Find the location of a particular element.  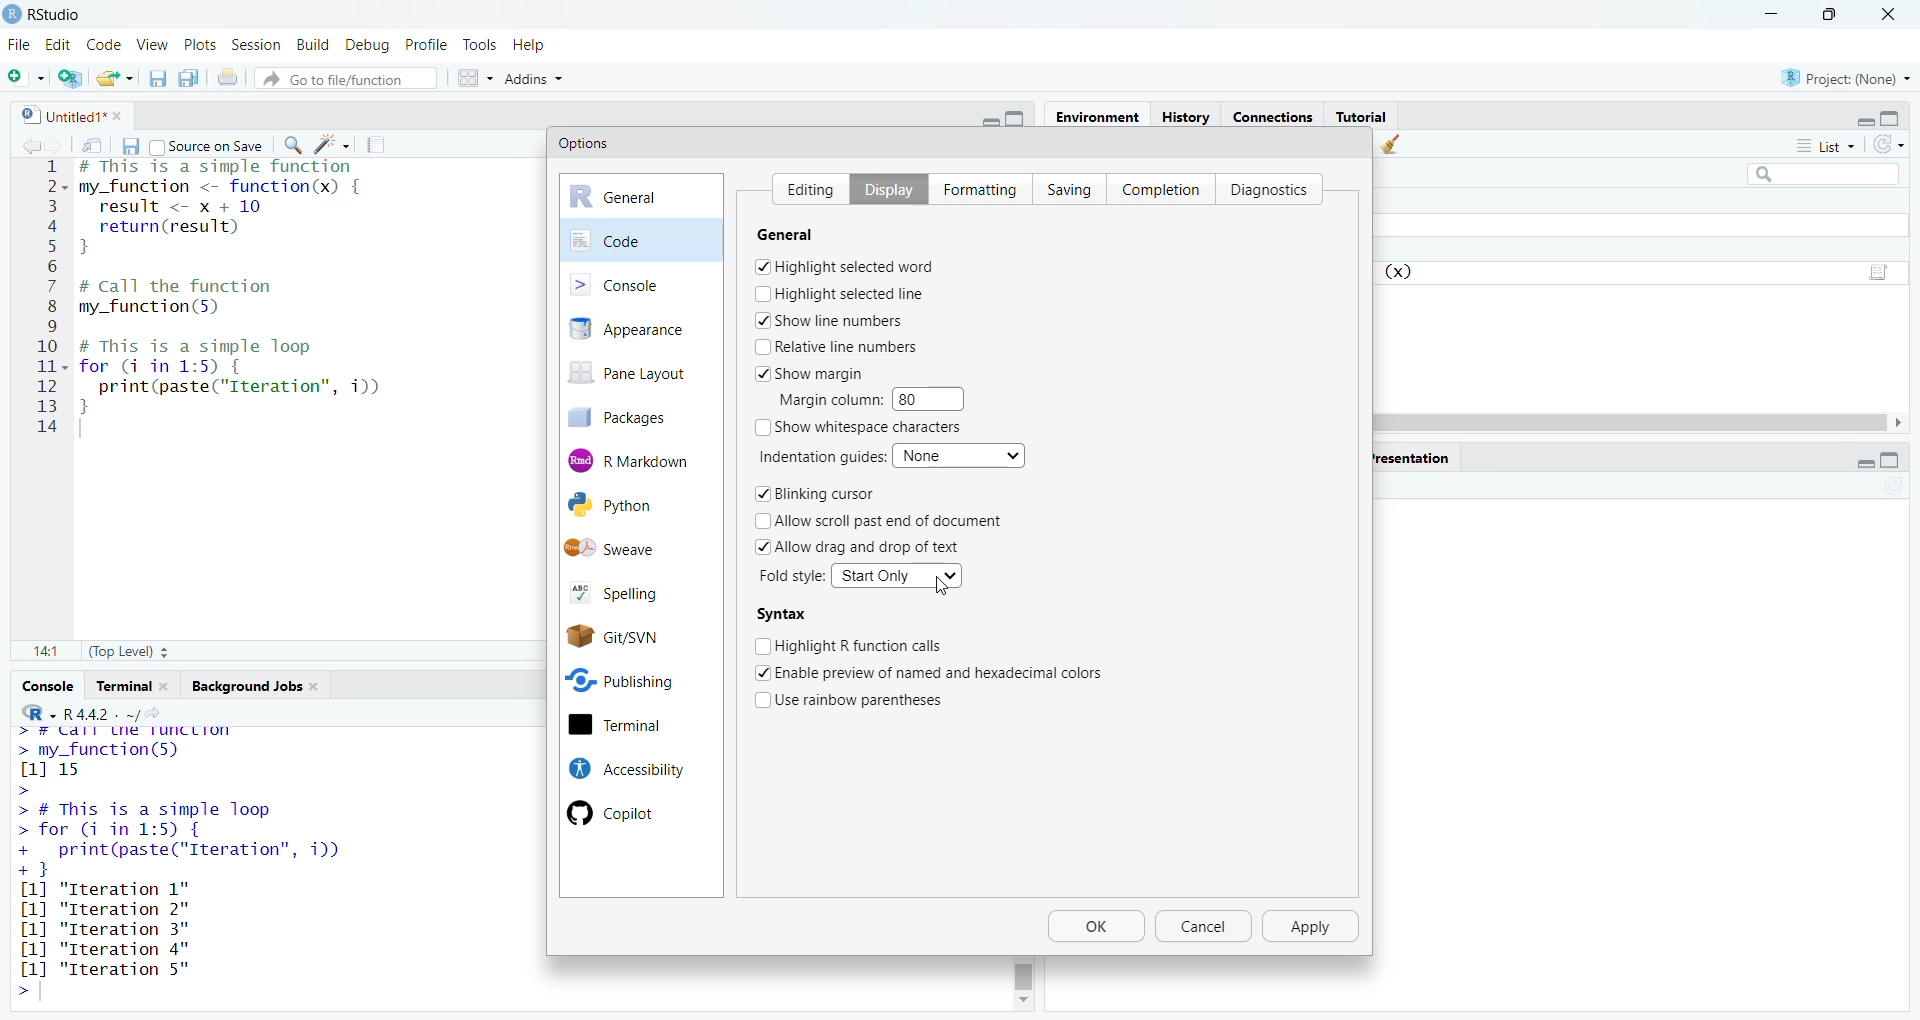

Tutorial is located at coordinates (1362, 115).